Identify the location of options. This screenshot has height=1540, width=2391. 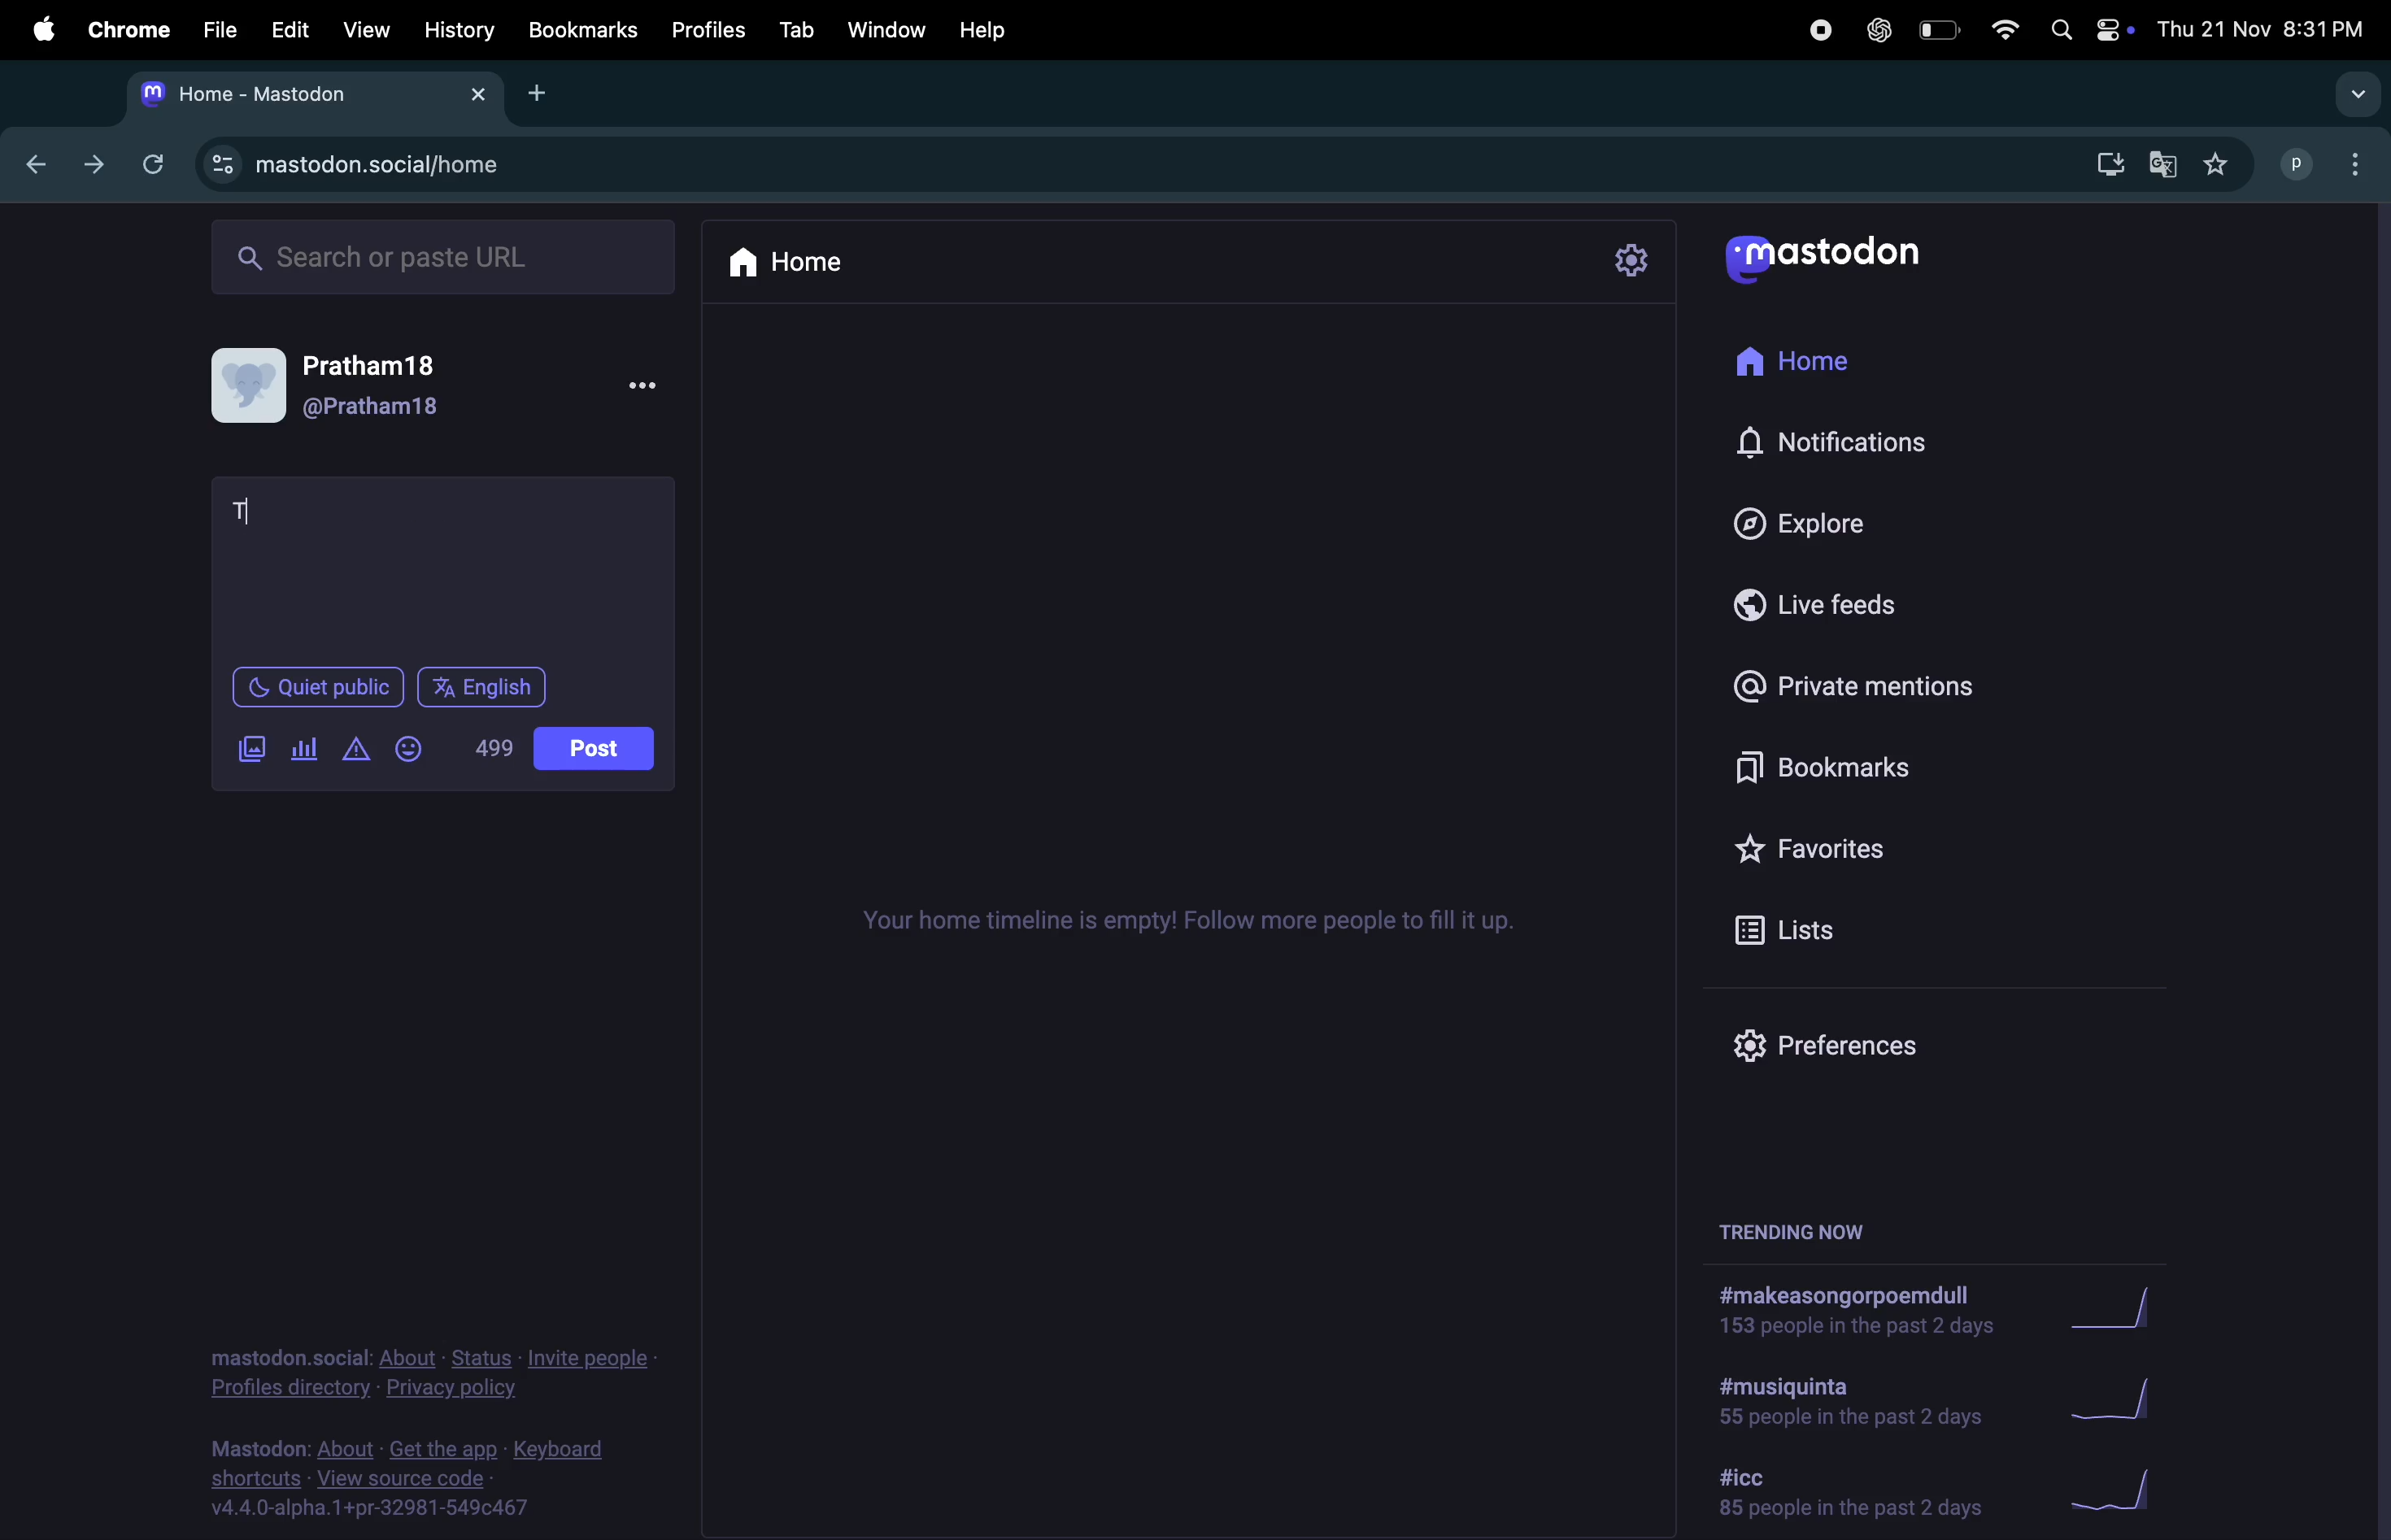
(2363, 166).